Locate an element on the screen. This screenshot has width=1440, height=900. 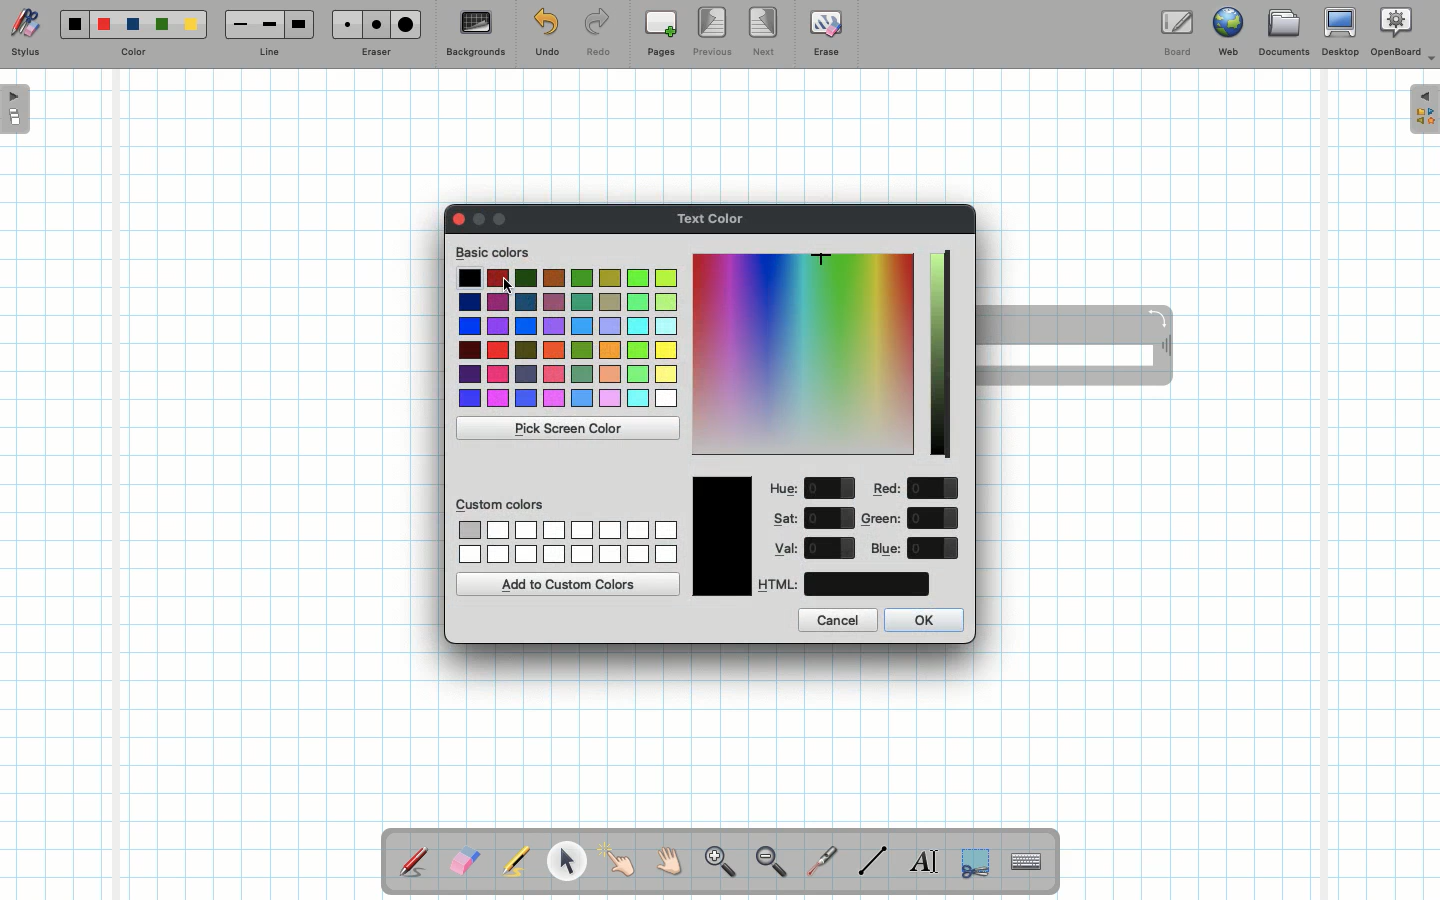
Undo is located at coordinates (546, 36).